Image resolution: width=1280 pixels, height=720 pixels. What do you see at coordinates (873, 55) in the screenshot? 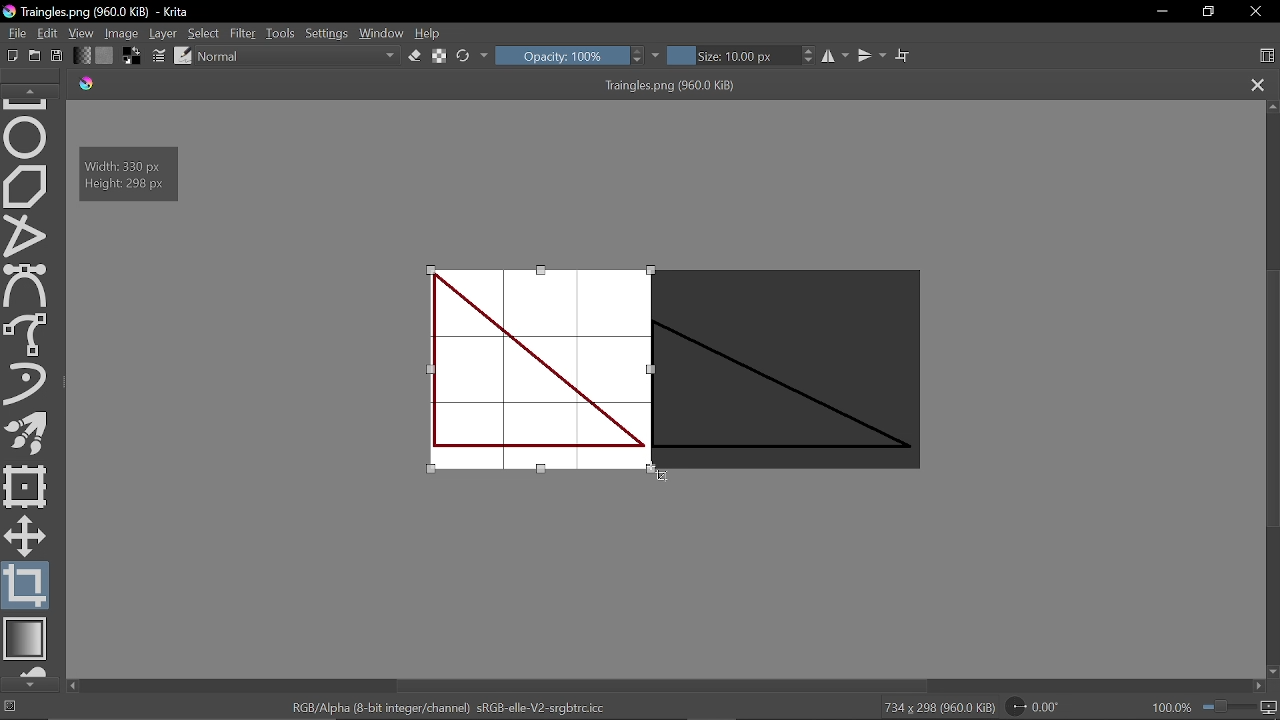
I see `Vertical mirror tool` at bounding box center [873, 55].